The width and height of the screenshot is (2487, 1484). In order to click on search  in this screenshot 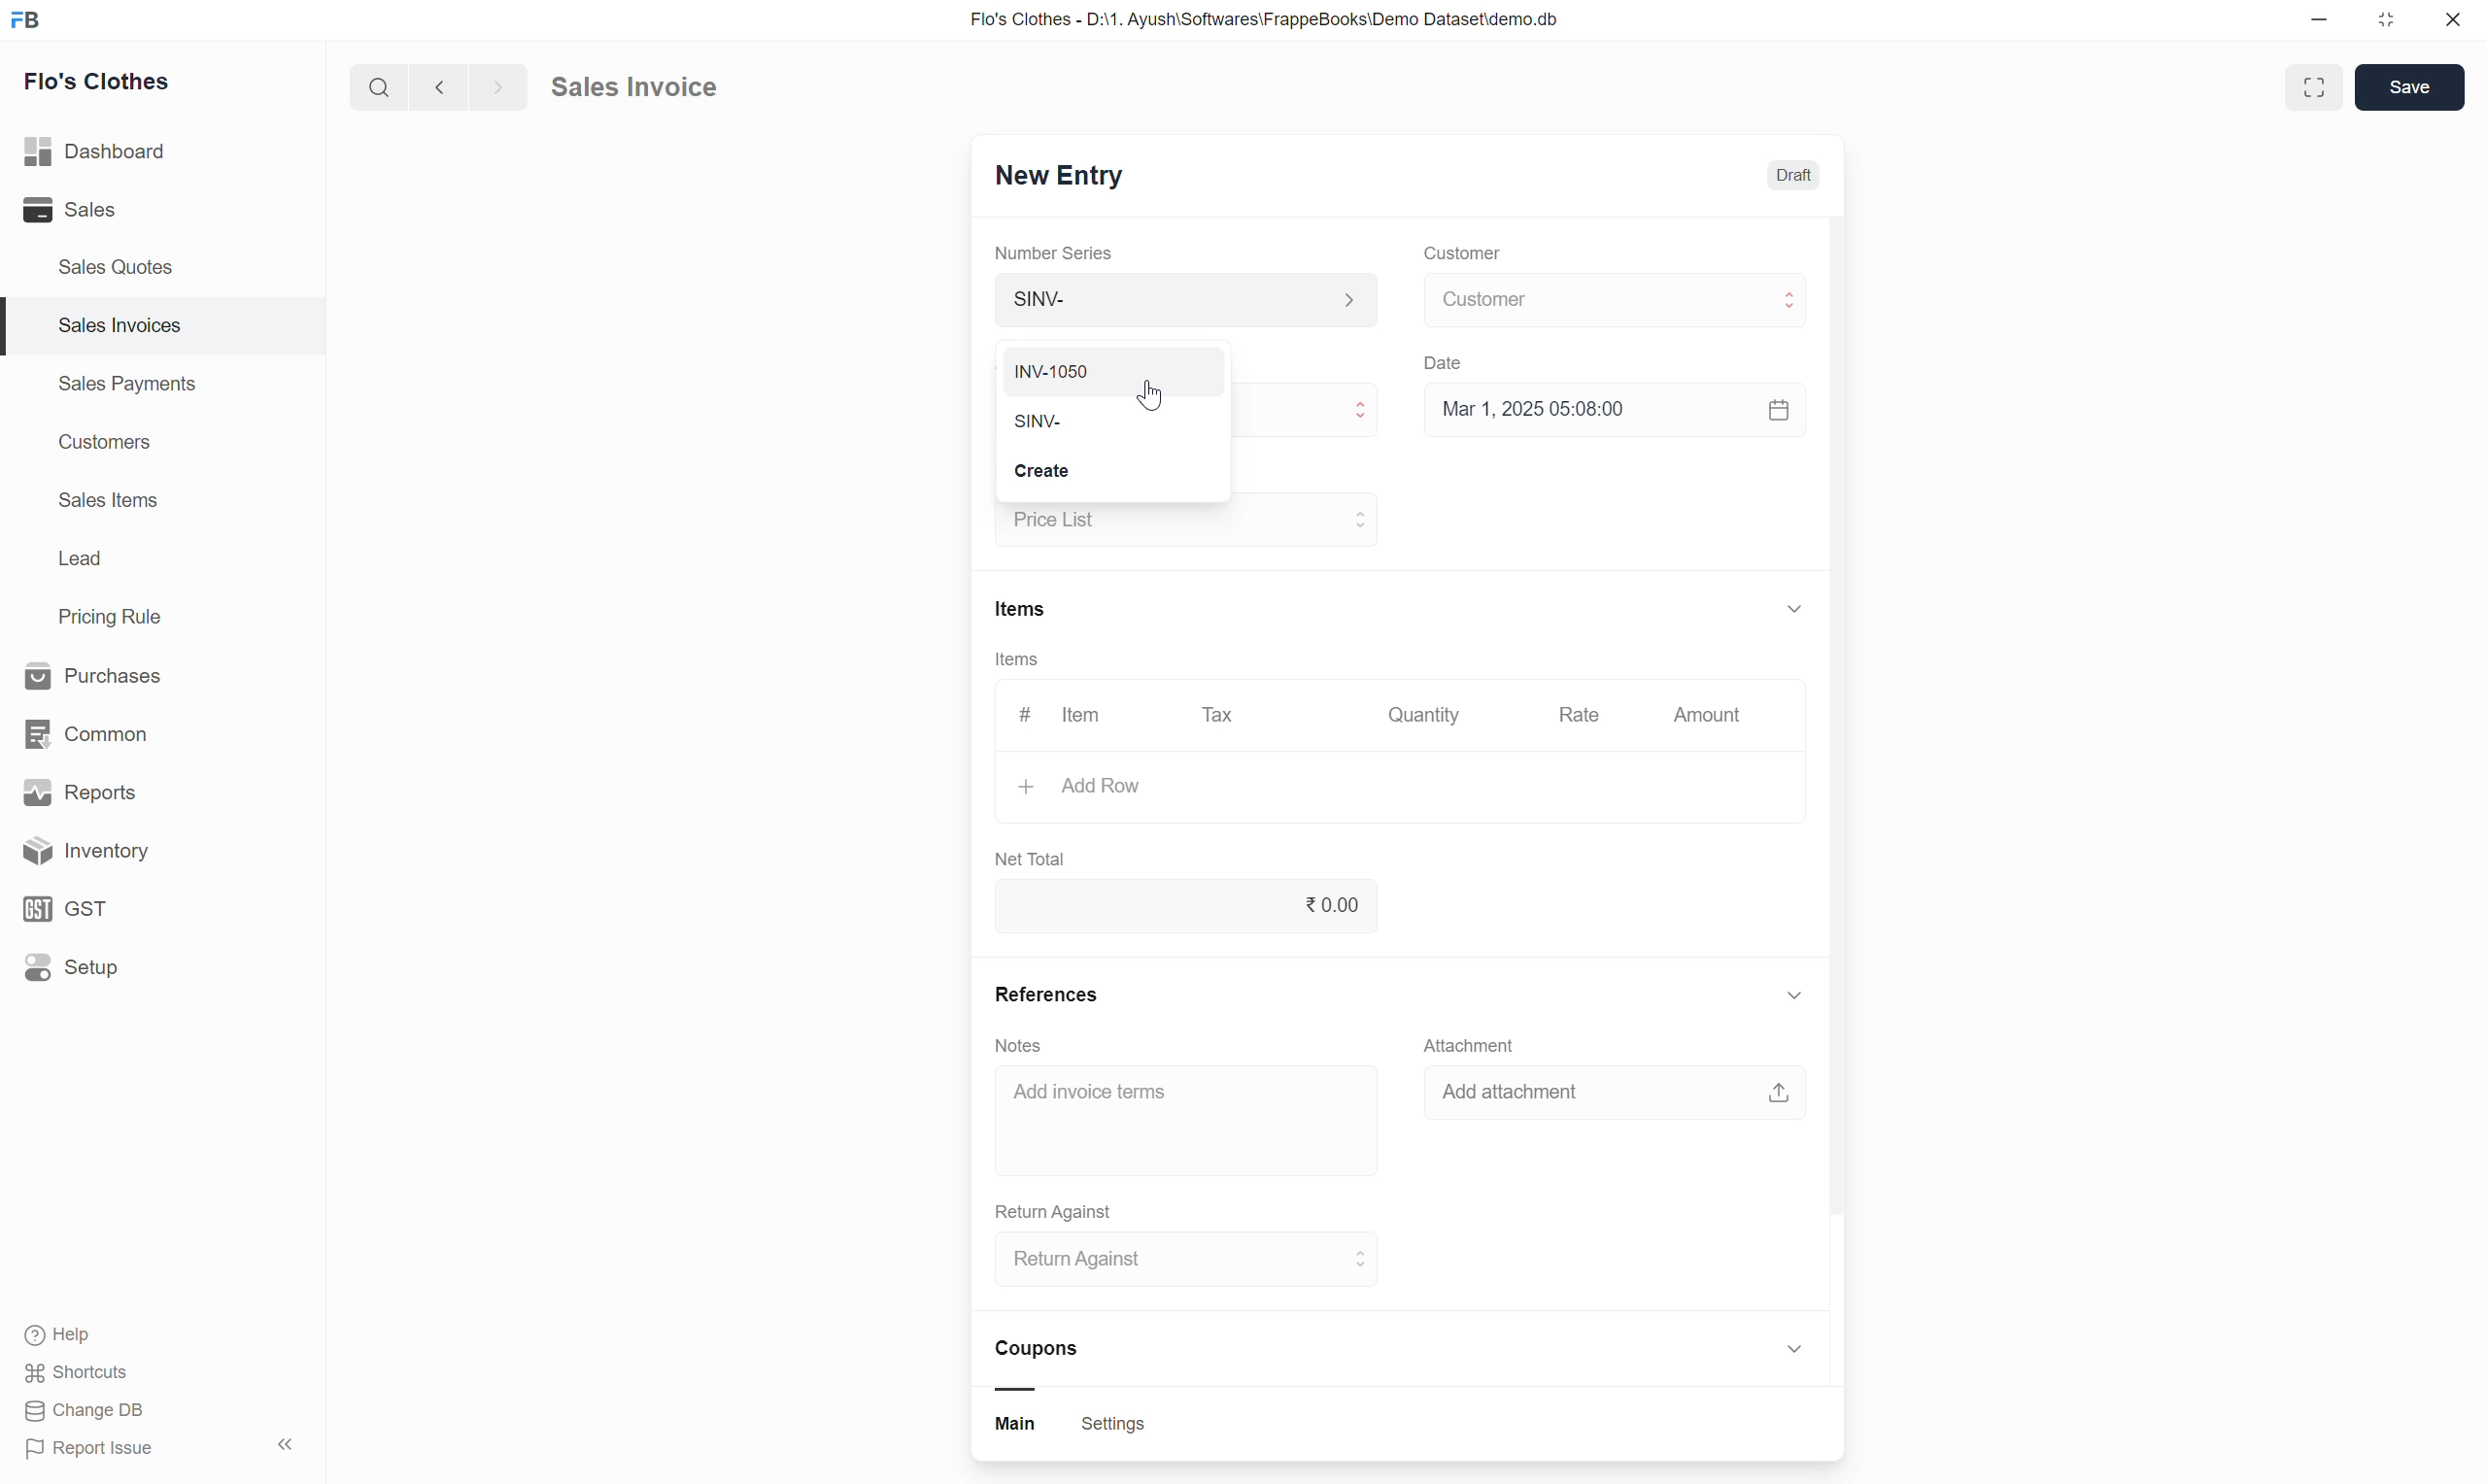, I will do `click(375, 92)`.